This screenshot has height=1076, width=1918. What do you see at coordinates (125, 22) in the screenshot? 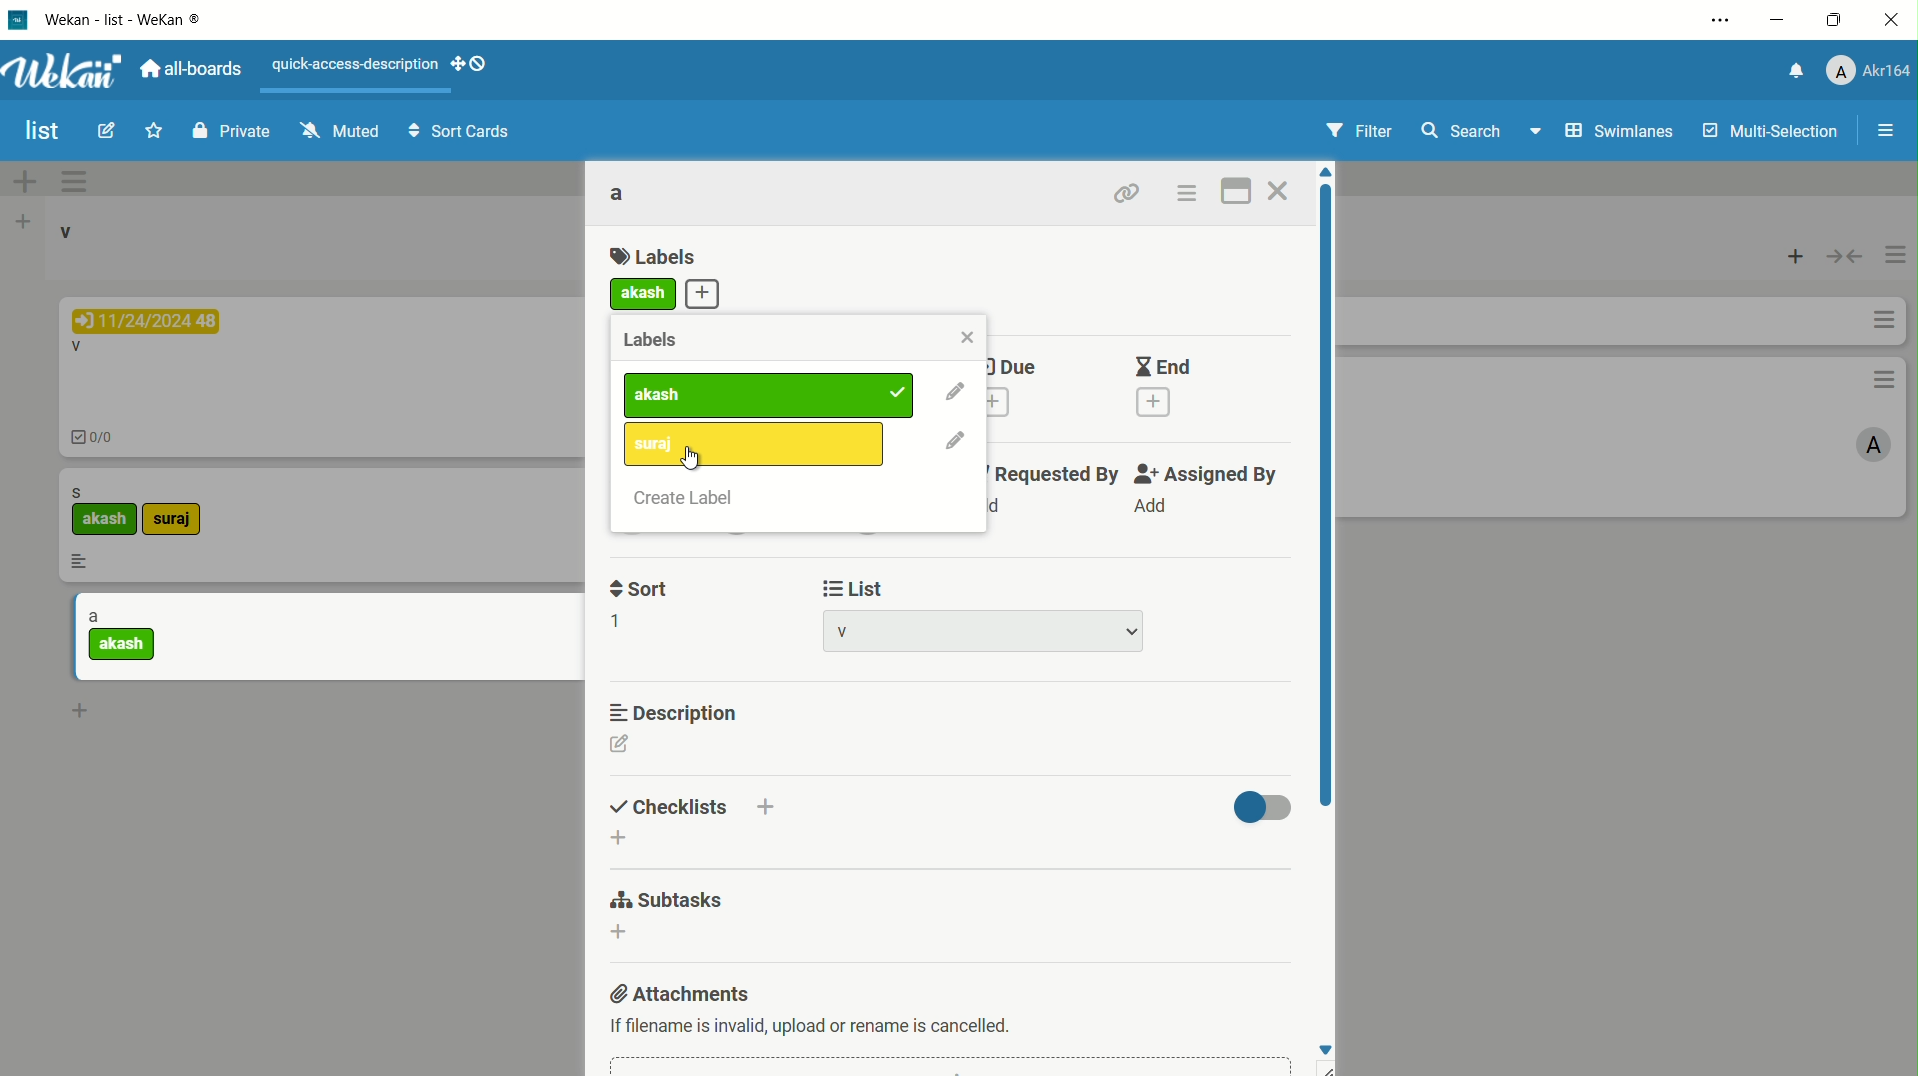
I see `app name` at bounding box center [125, 22].